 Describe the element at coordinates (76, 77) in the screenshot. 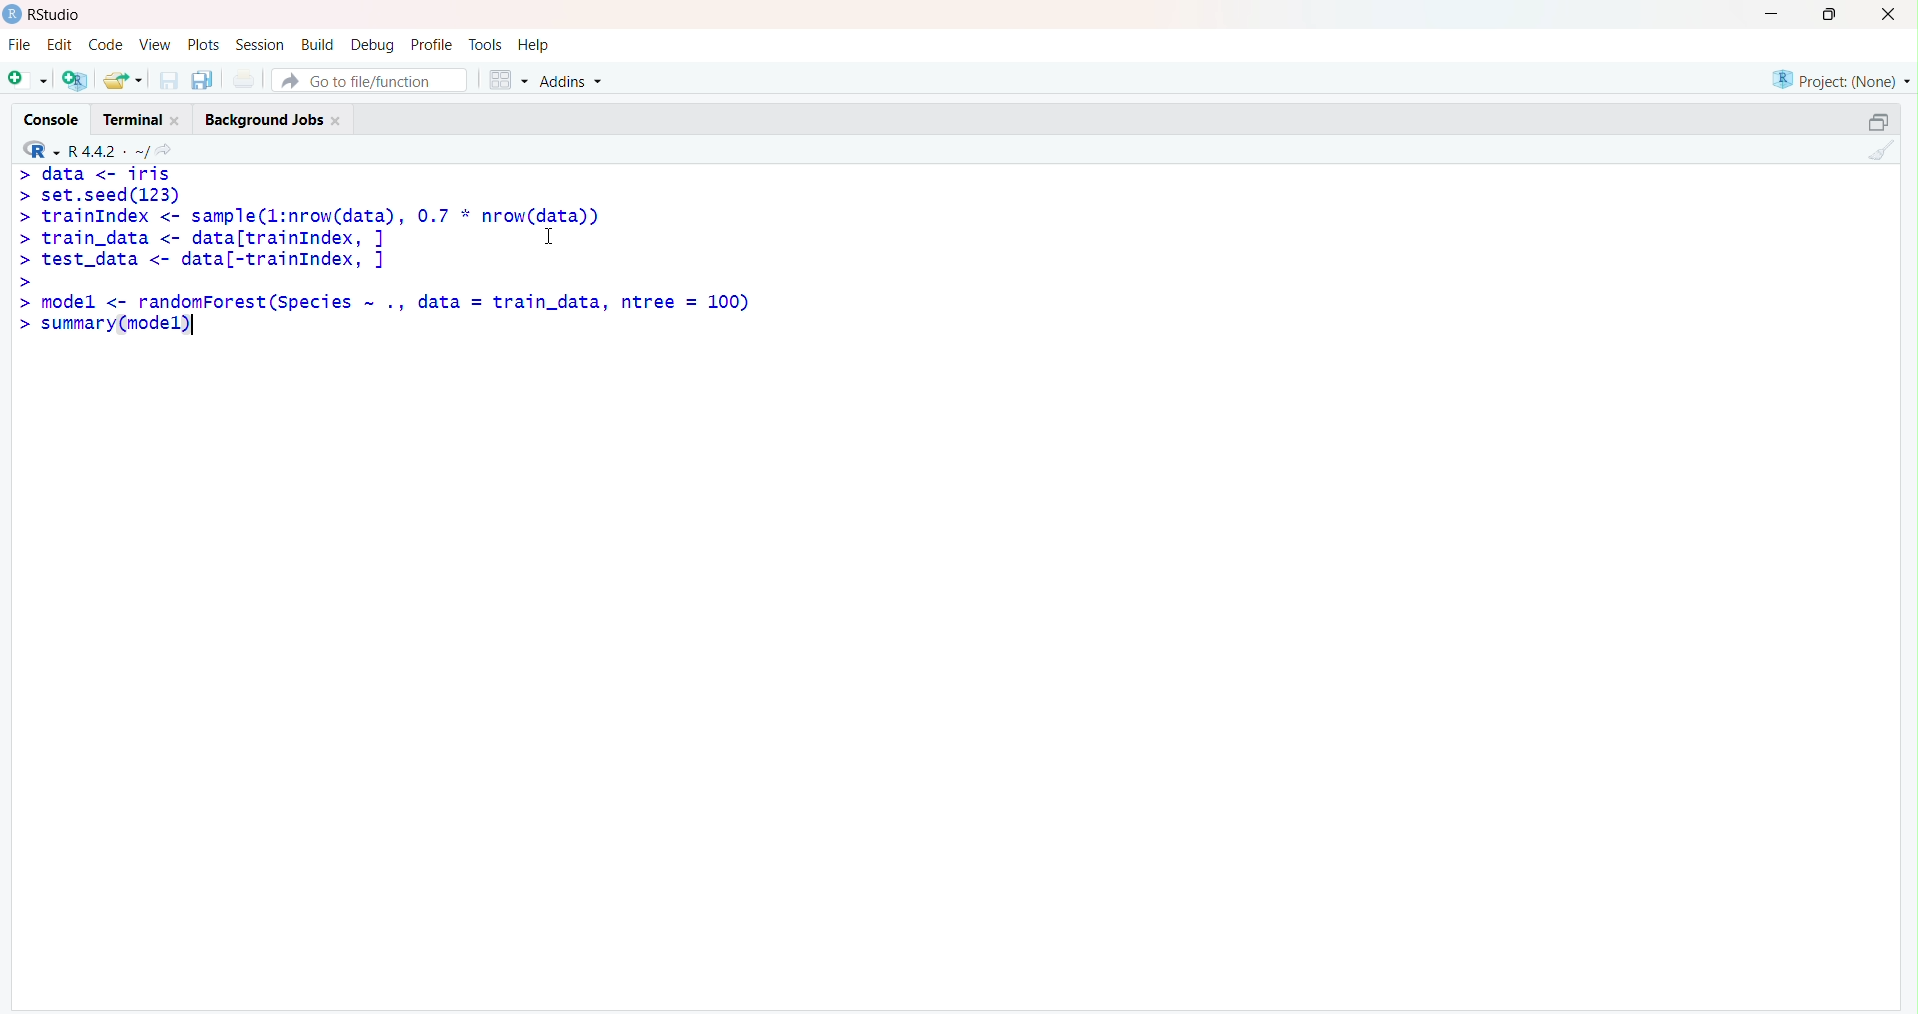

I see `Create a project` at that location.